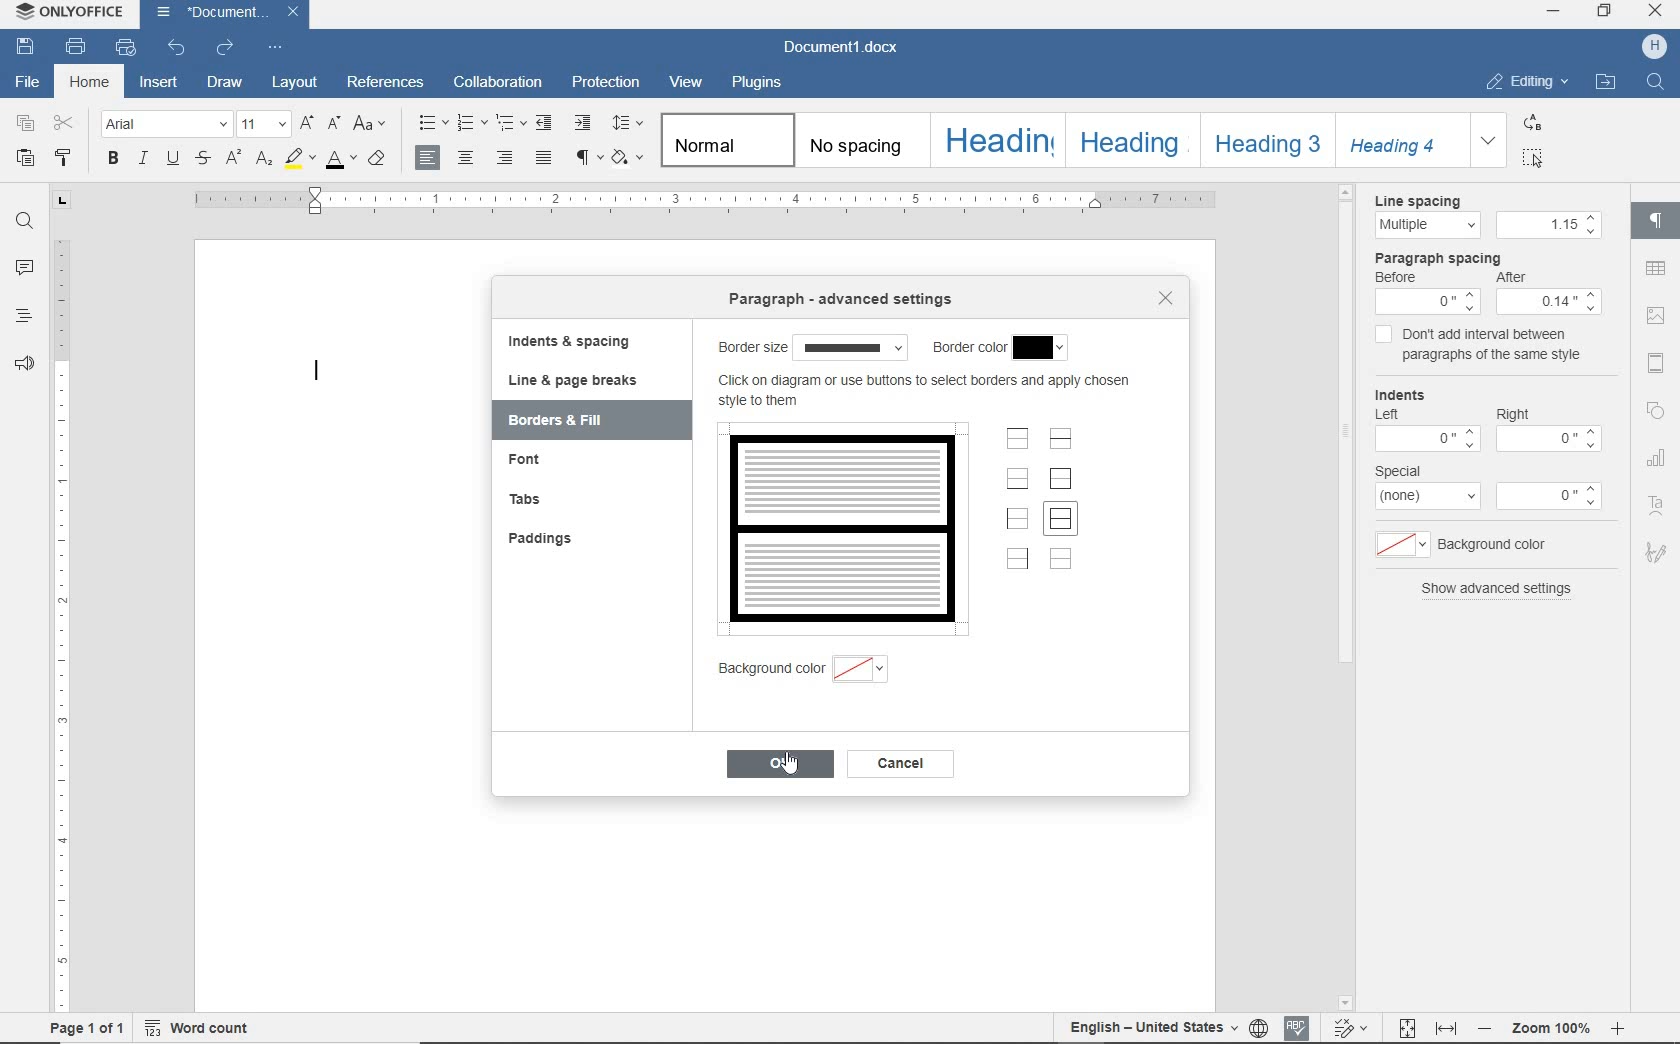 This screenshot has height=1044, width=1680. What do you see at coordinates (824, 671) in the screenshot?
I see `background color` at bounding box center [824, 671].